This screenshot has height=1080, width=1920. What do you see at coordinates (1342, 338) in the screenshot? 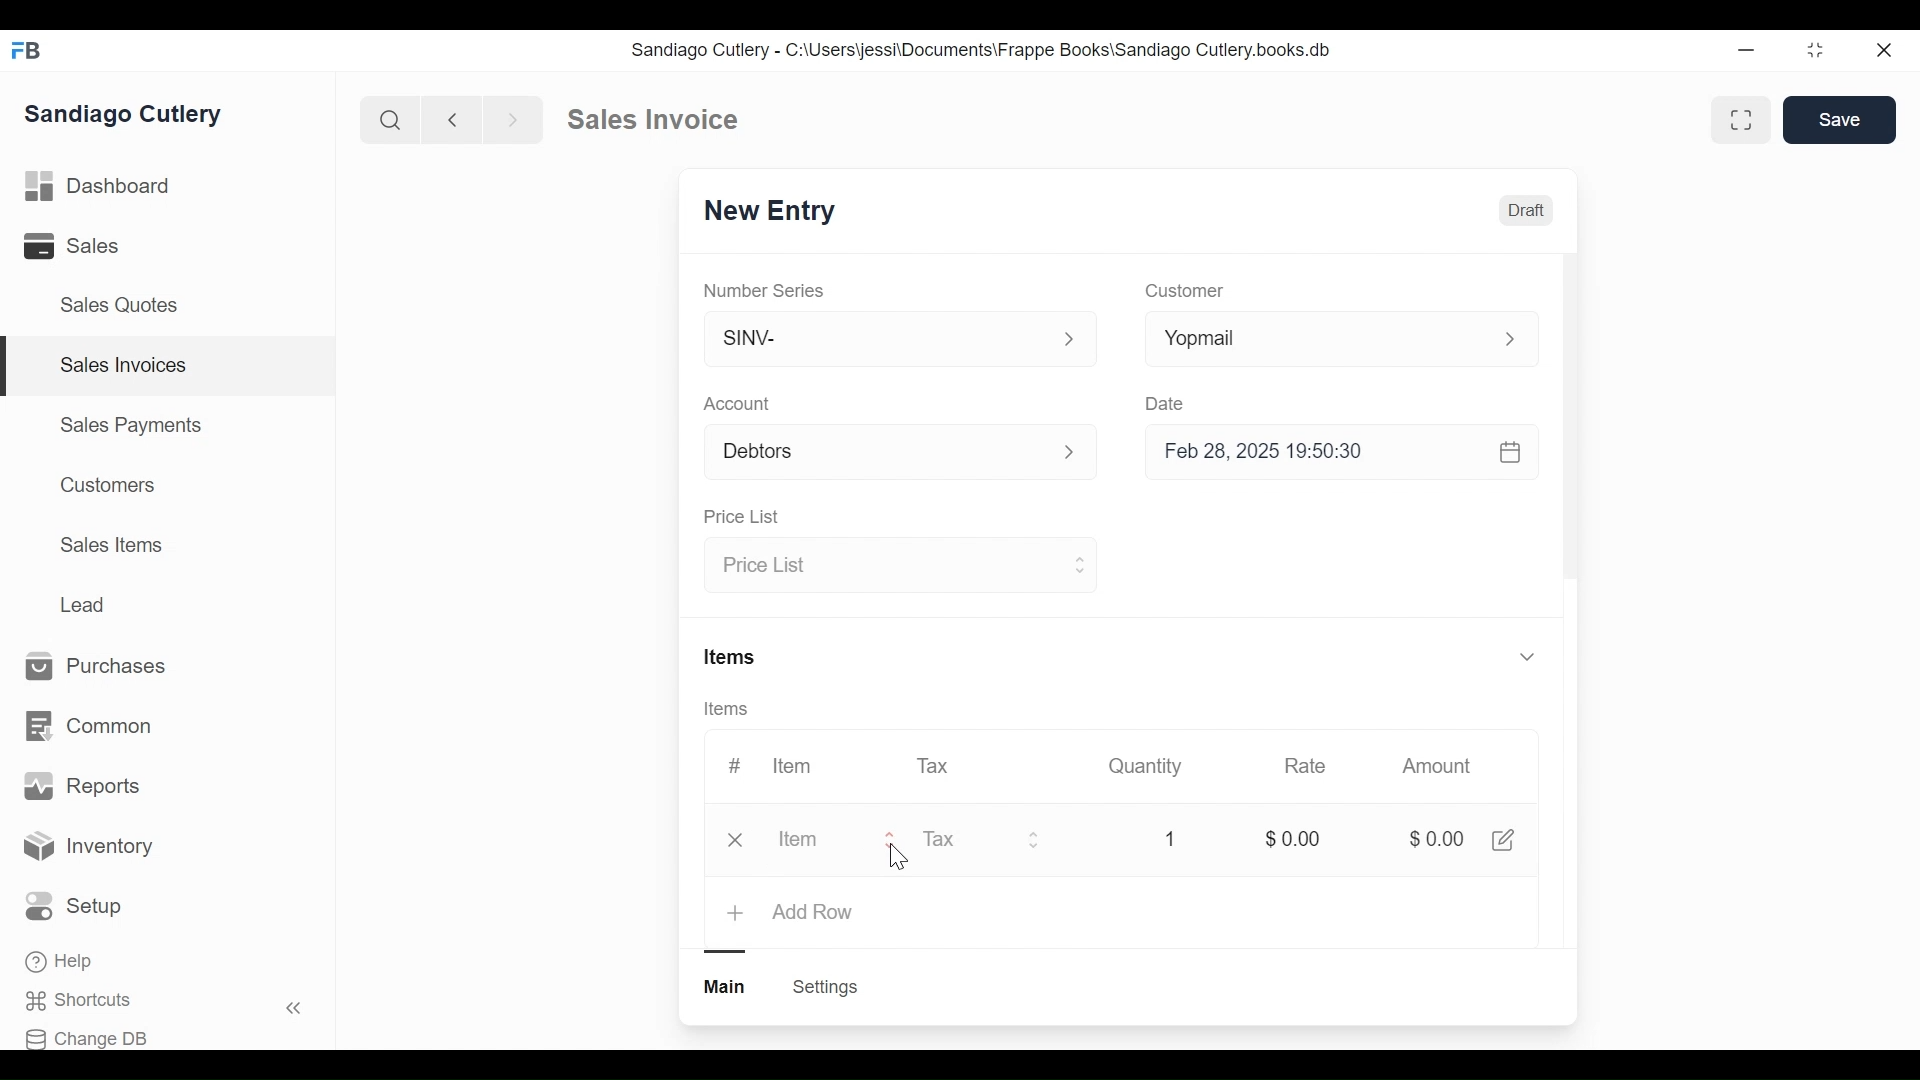
I see `Yopmail` at bounding box center [1342, 338].